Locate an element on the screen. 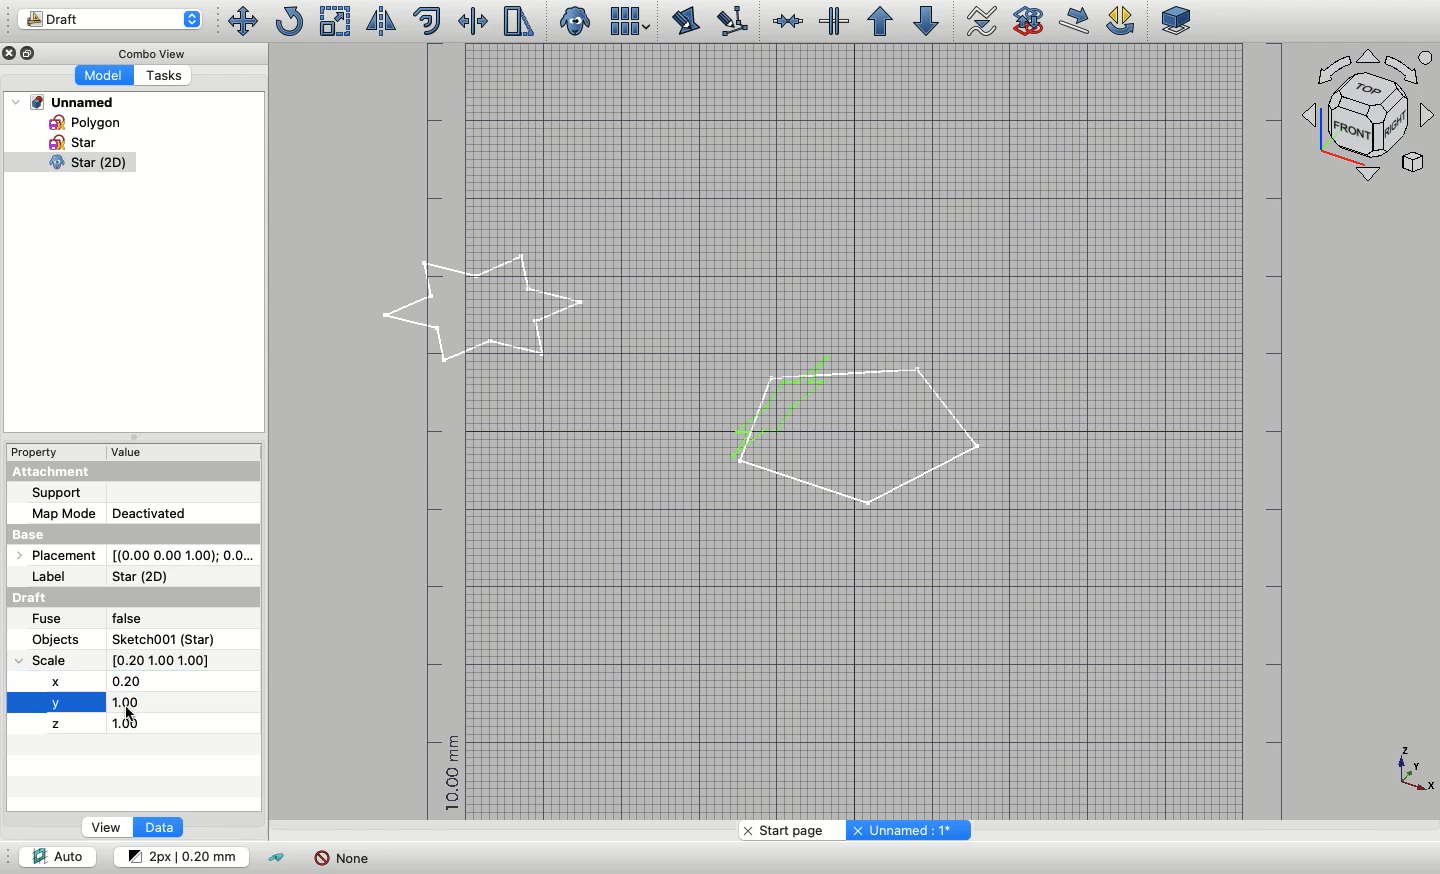  Navigation styles is located at coordinates (1370, 118).